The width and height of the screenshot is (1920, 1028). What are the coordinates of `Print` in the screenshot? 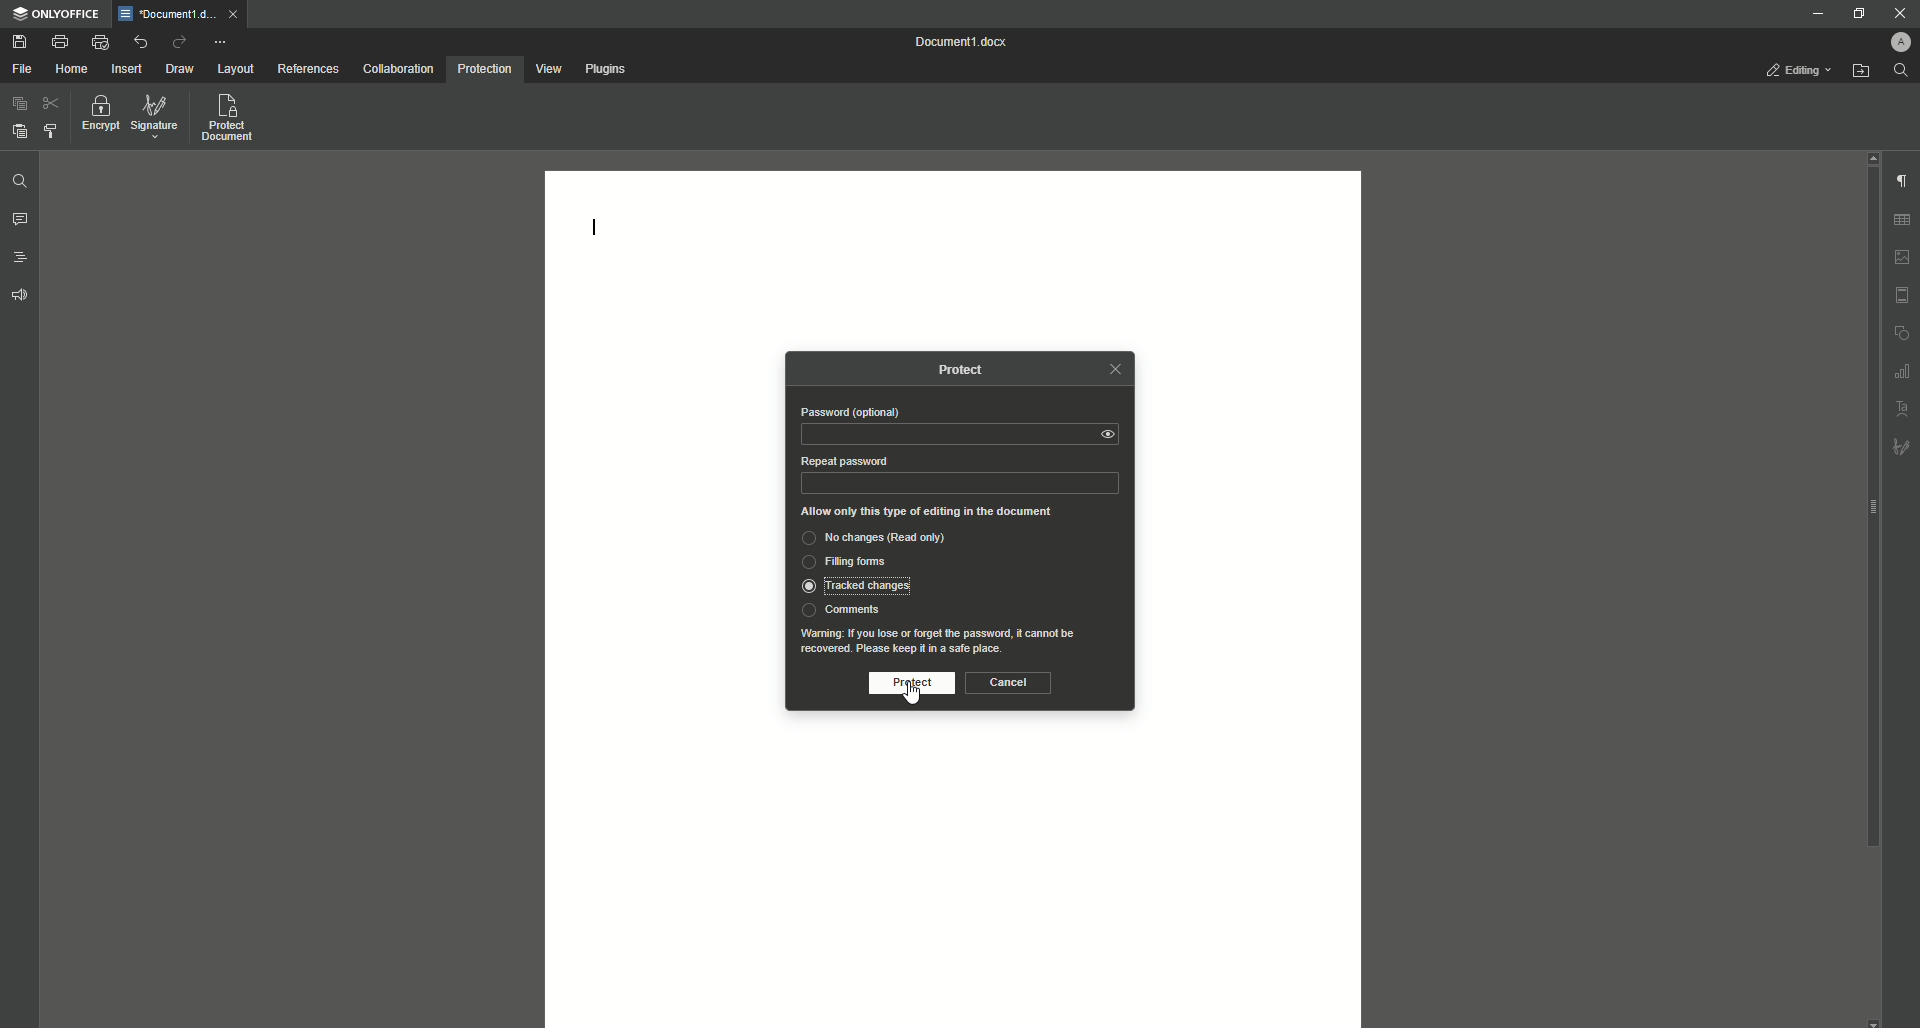 It's located at (57, 42).